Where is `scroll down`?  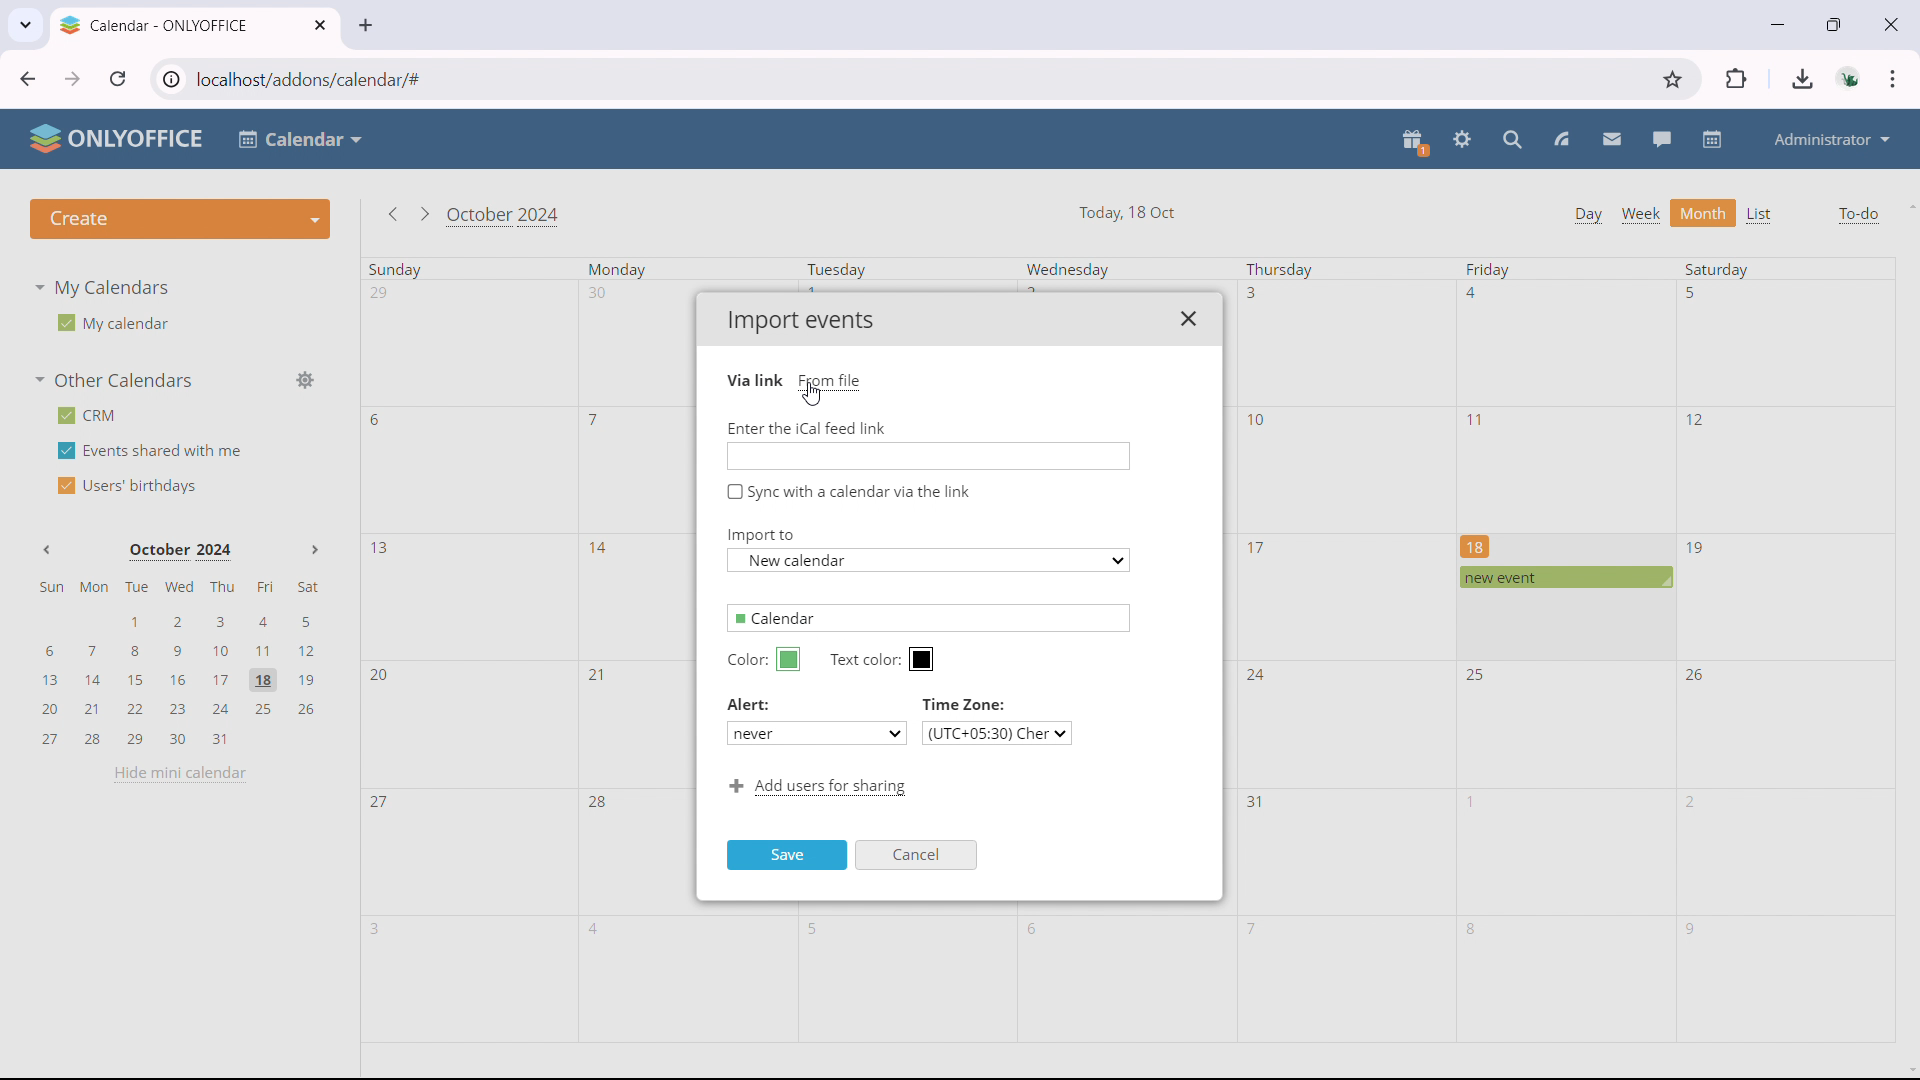 scroll down is located at coordinates (1908, 1072).